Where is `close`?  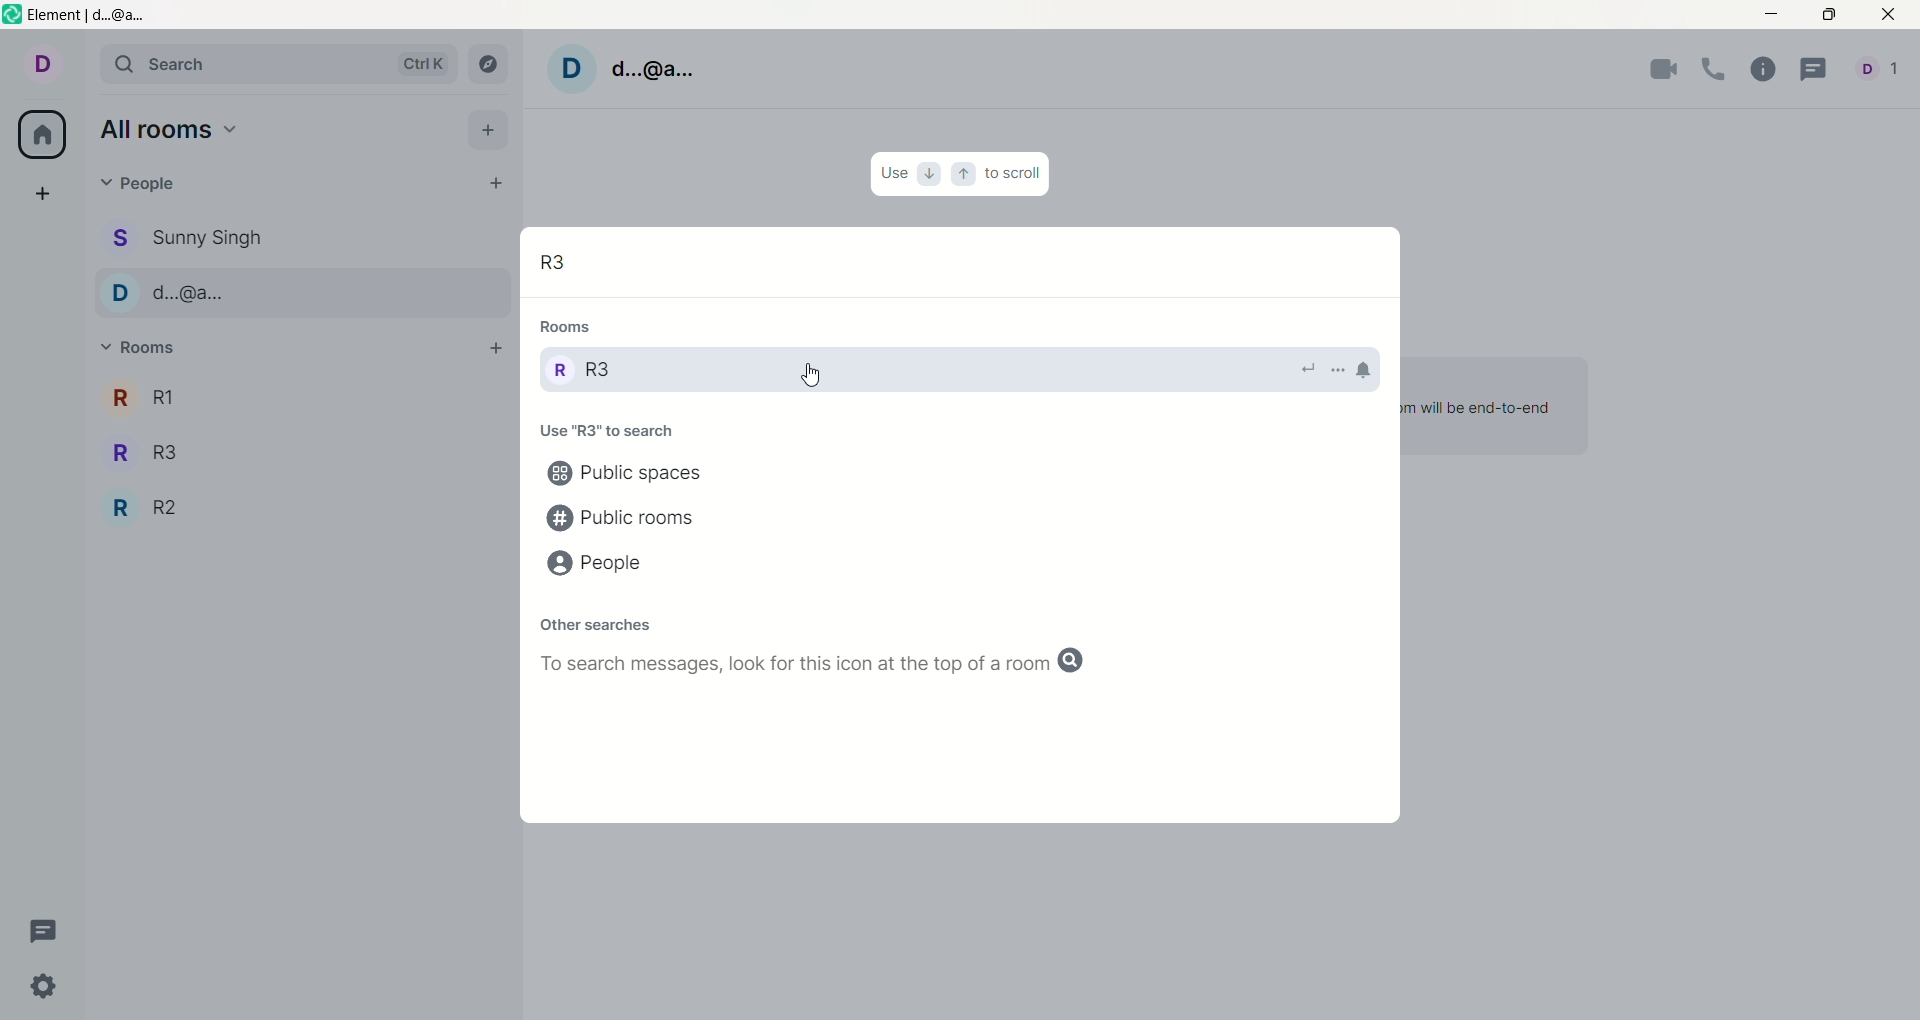 close is located at coordinates (1883, 17).